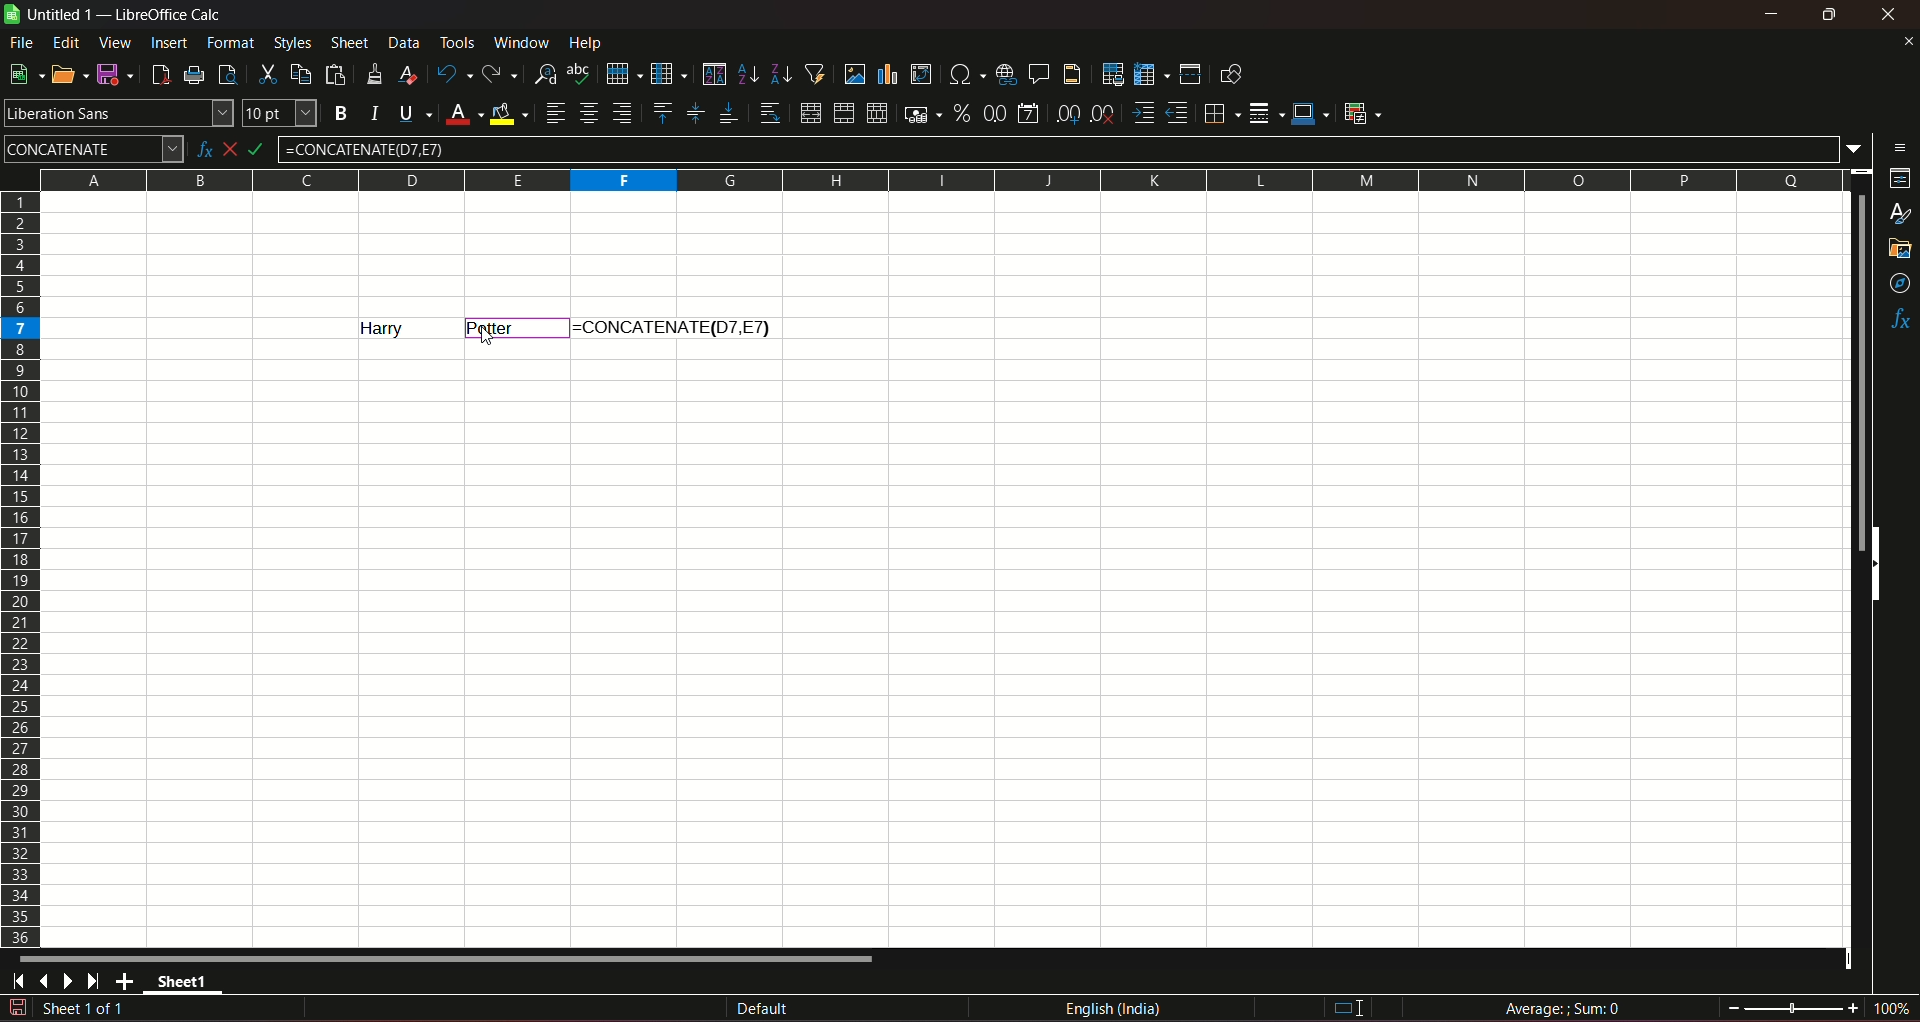 The width and height of the screenshot is (1920, 1022). What do you see at coordinates (1892, 14) in the screenshot?
I see `close` at bounding box center [1892, 14].